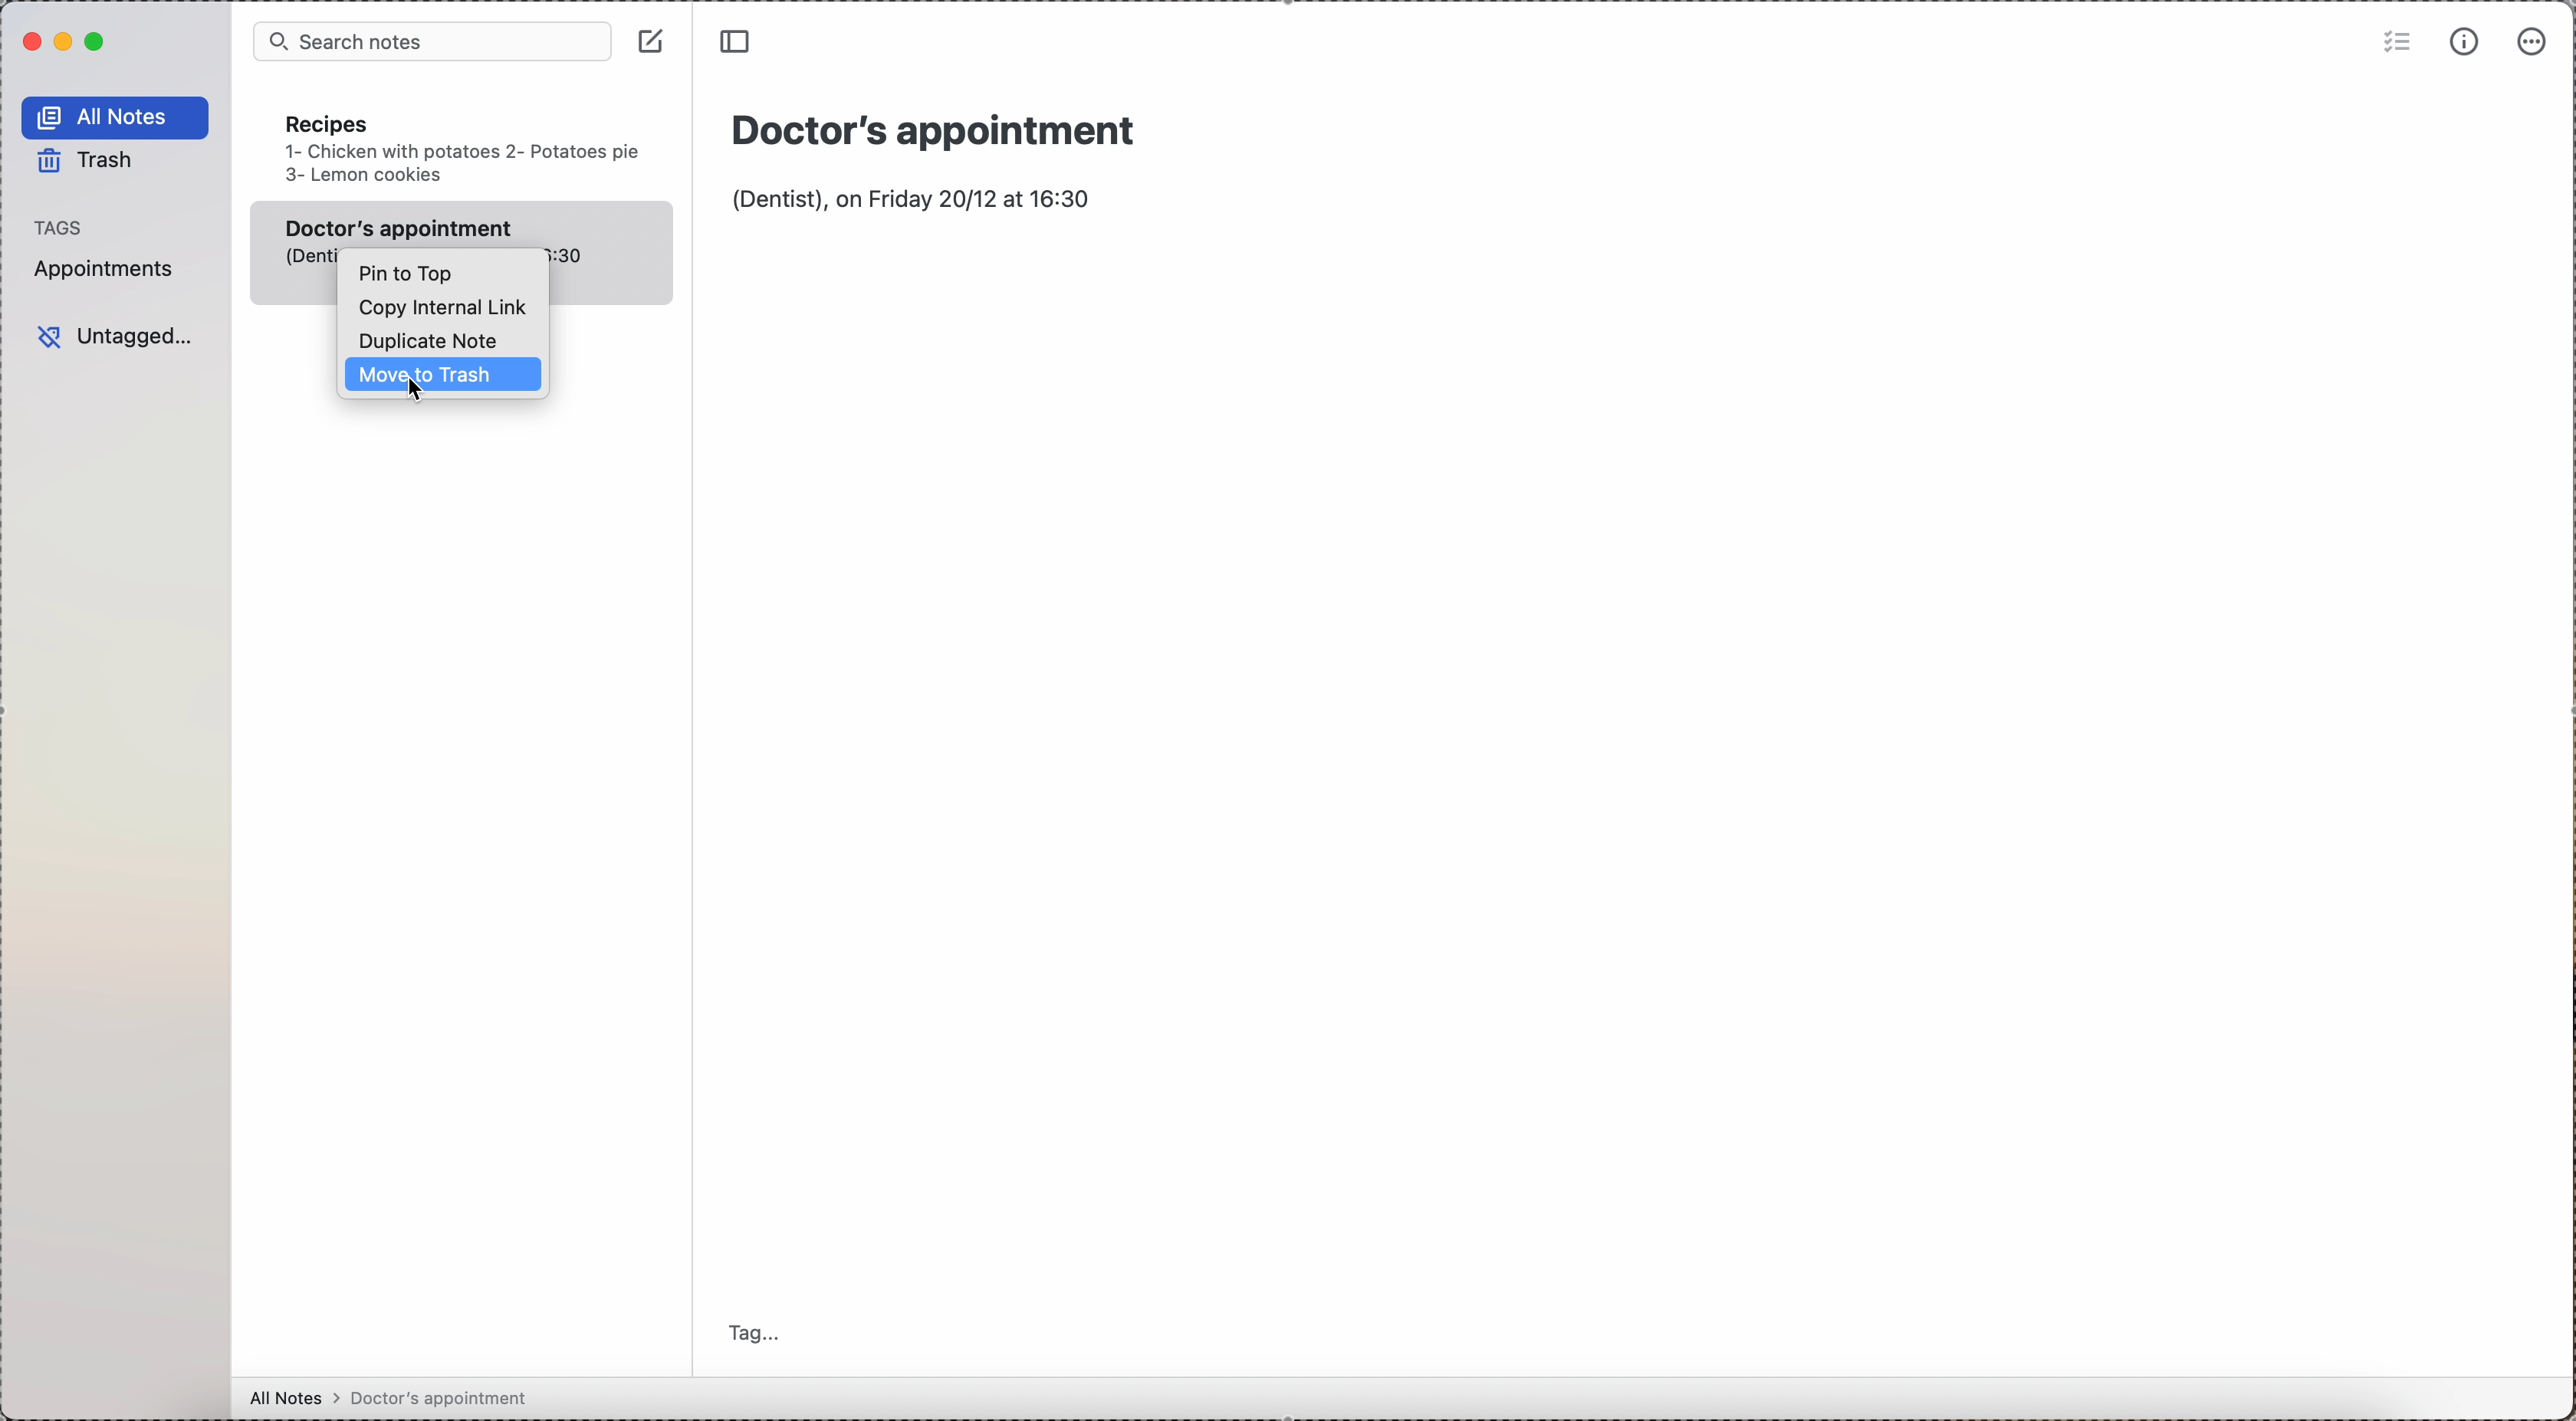 Image resolution: width=2576 pixels, height=1421 pixels. Describe the element at coordinates (461, 152) in the screenshot. I see `1- Chicken with potatoes 2- Potatoes pie` at that location.